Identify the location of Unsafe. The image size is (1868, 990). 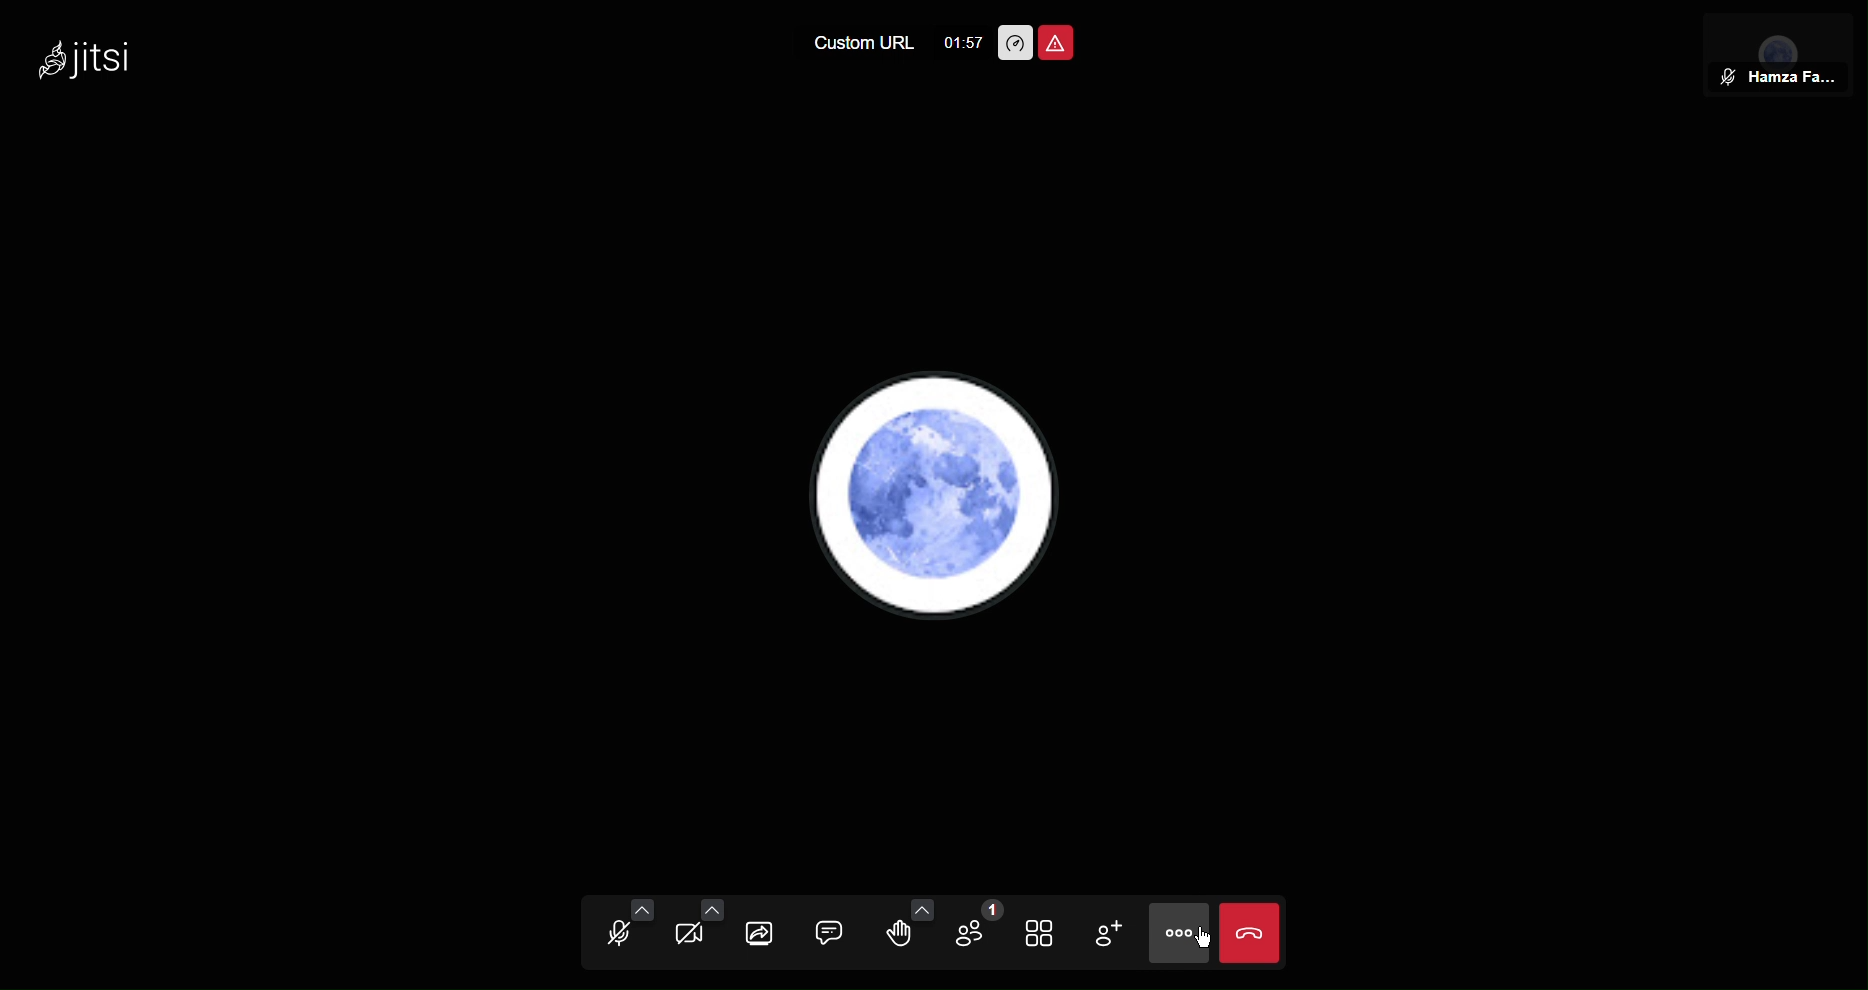
(1056, 42).